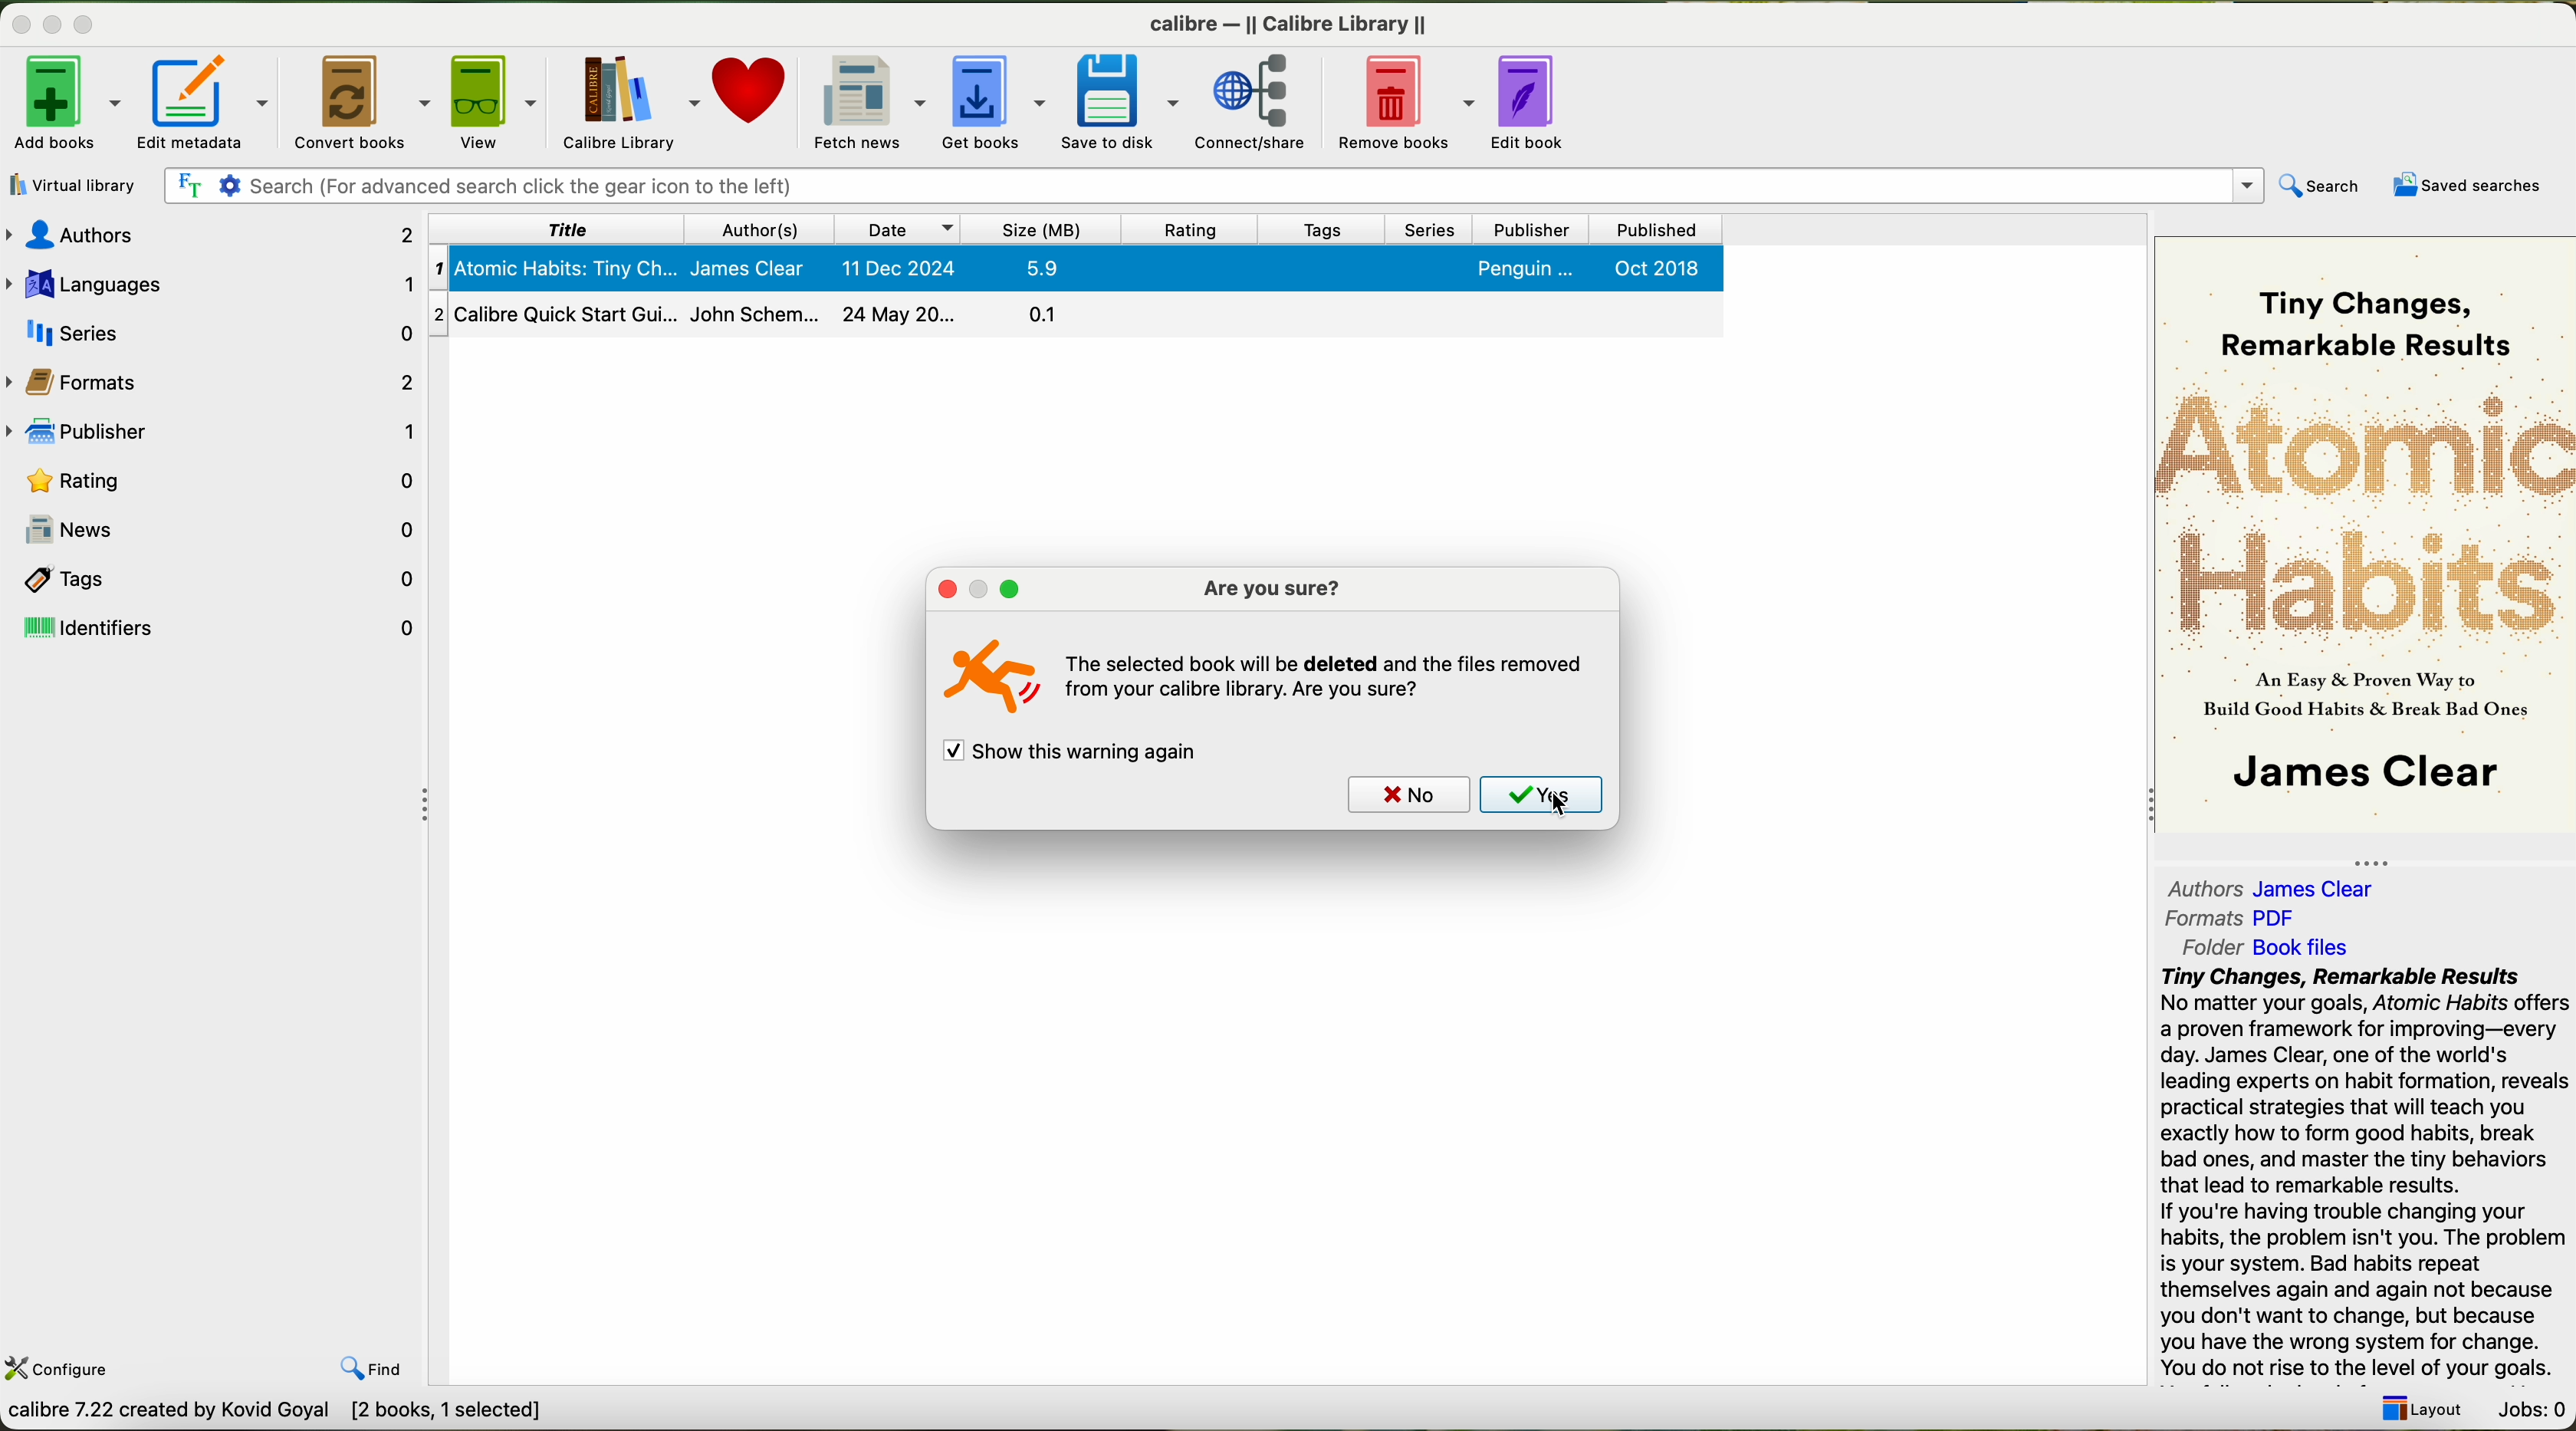 The image size is (2576, 1431). Describe the element at coordinates (216, 429) in the screenshot. I see `publisher` at that location.